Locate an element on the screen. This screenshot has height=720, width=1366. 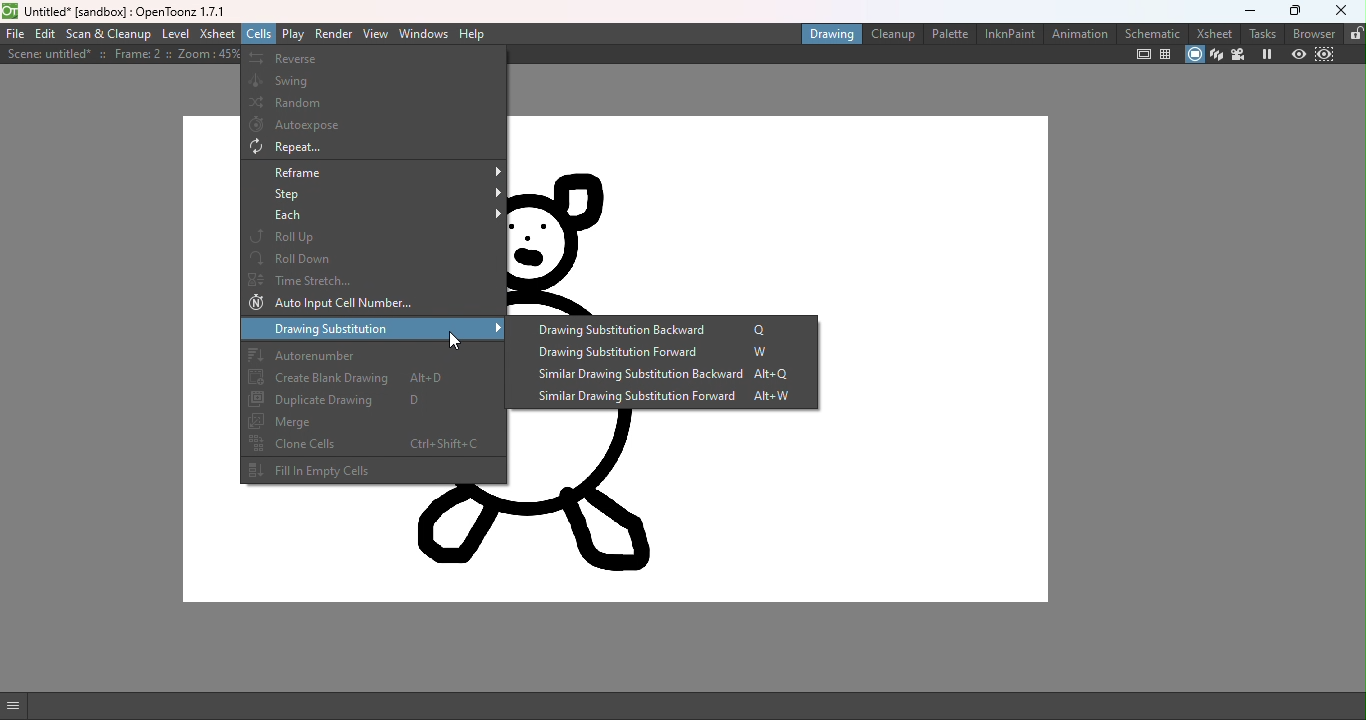
File is located at coordinates (13, 34).